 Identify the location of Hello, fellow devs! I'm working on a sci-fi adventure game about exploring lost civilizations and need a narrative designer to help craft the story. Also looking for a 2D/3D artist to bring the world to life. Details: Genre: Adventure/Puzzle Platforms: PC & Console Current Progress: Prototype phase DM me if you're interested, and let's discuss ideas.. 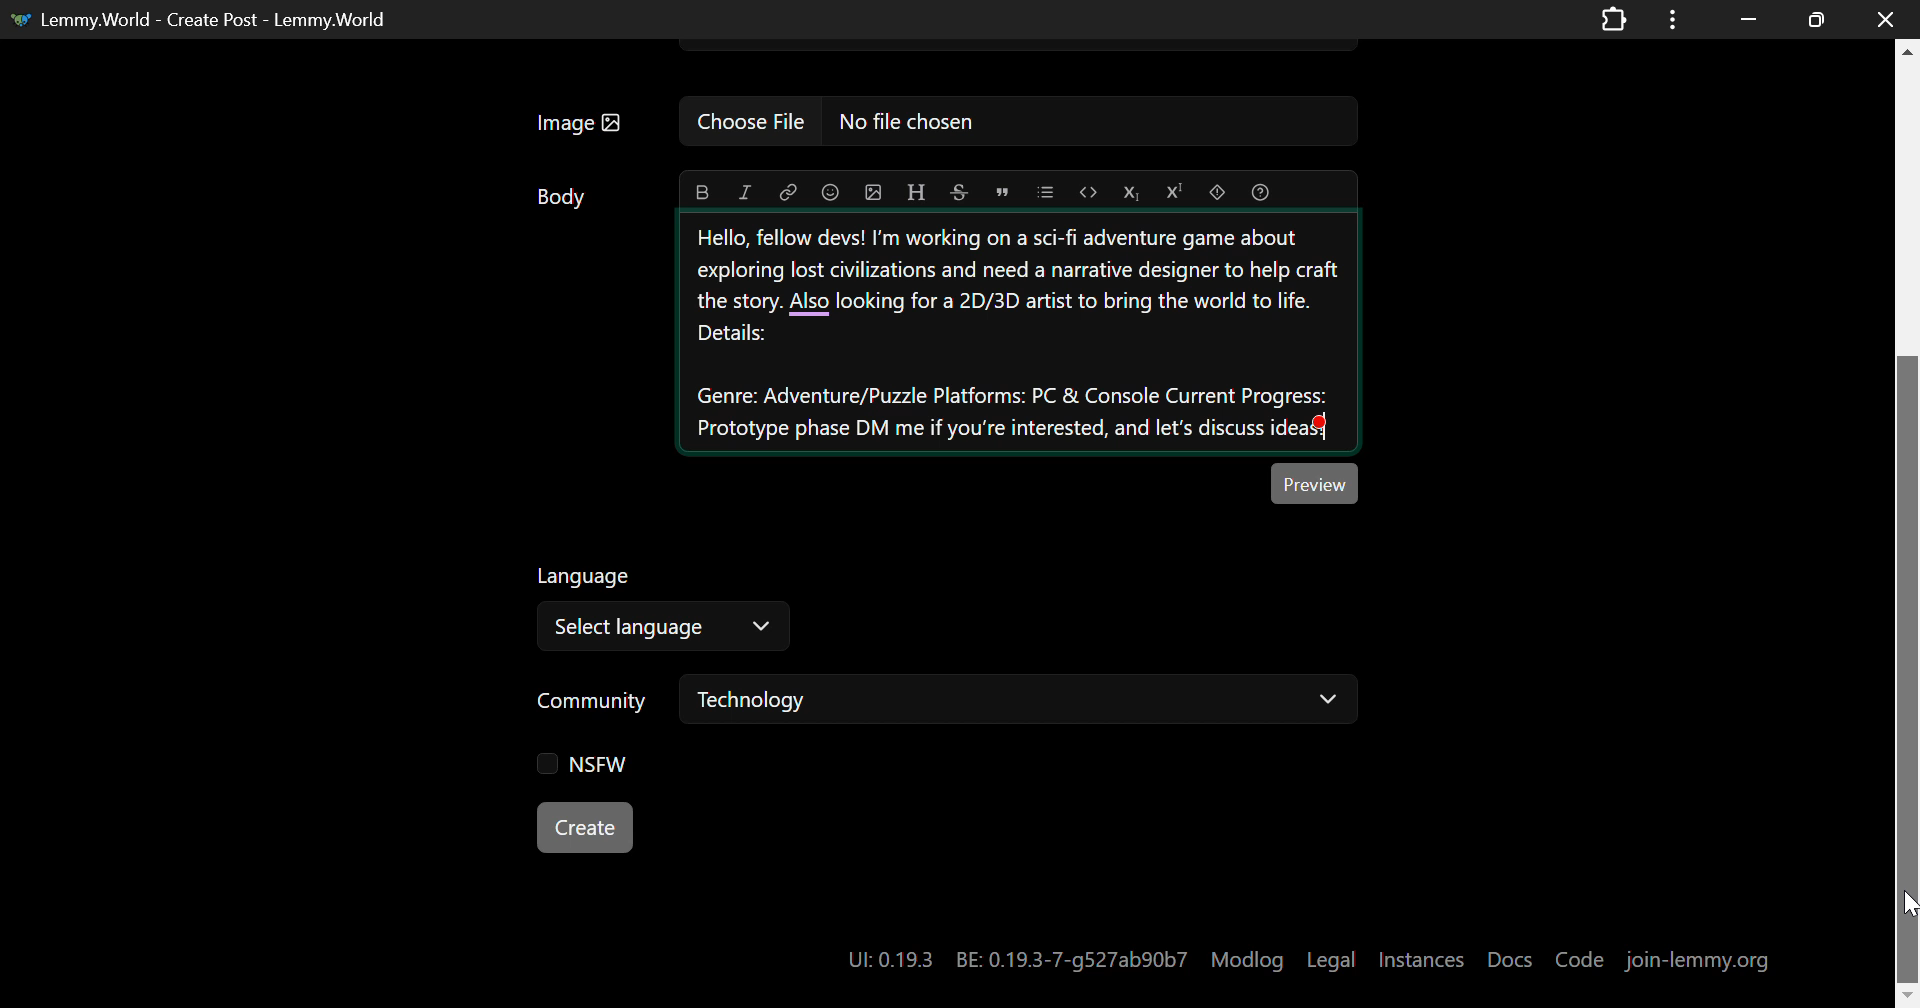
(1020, 332).